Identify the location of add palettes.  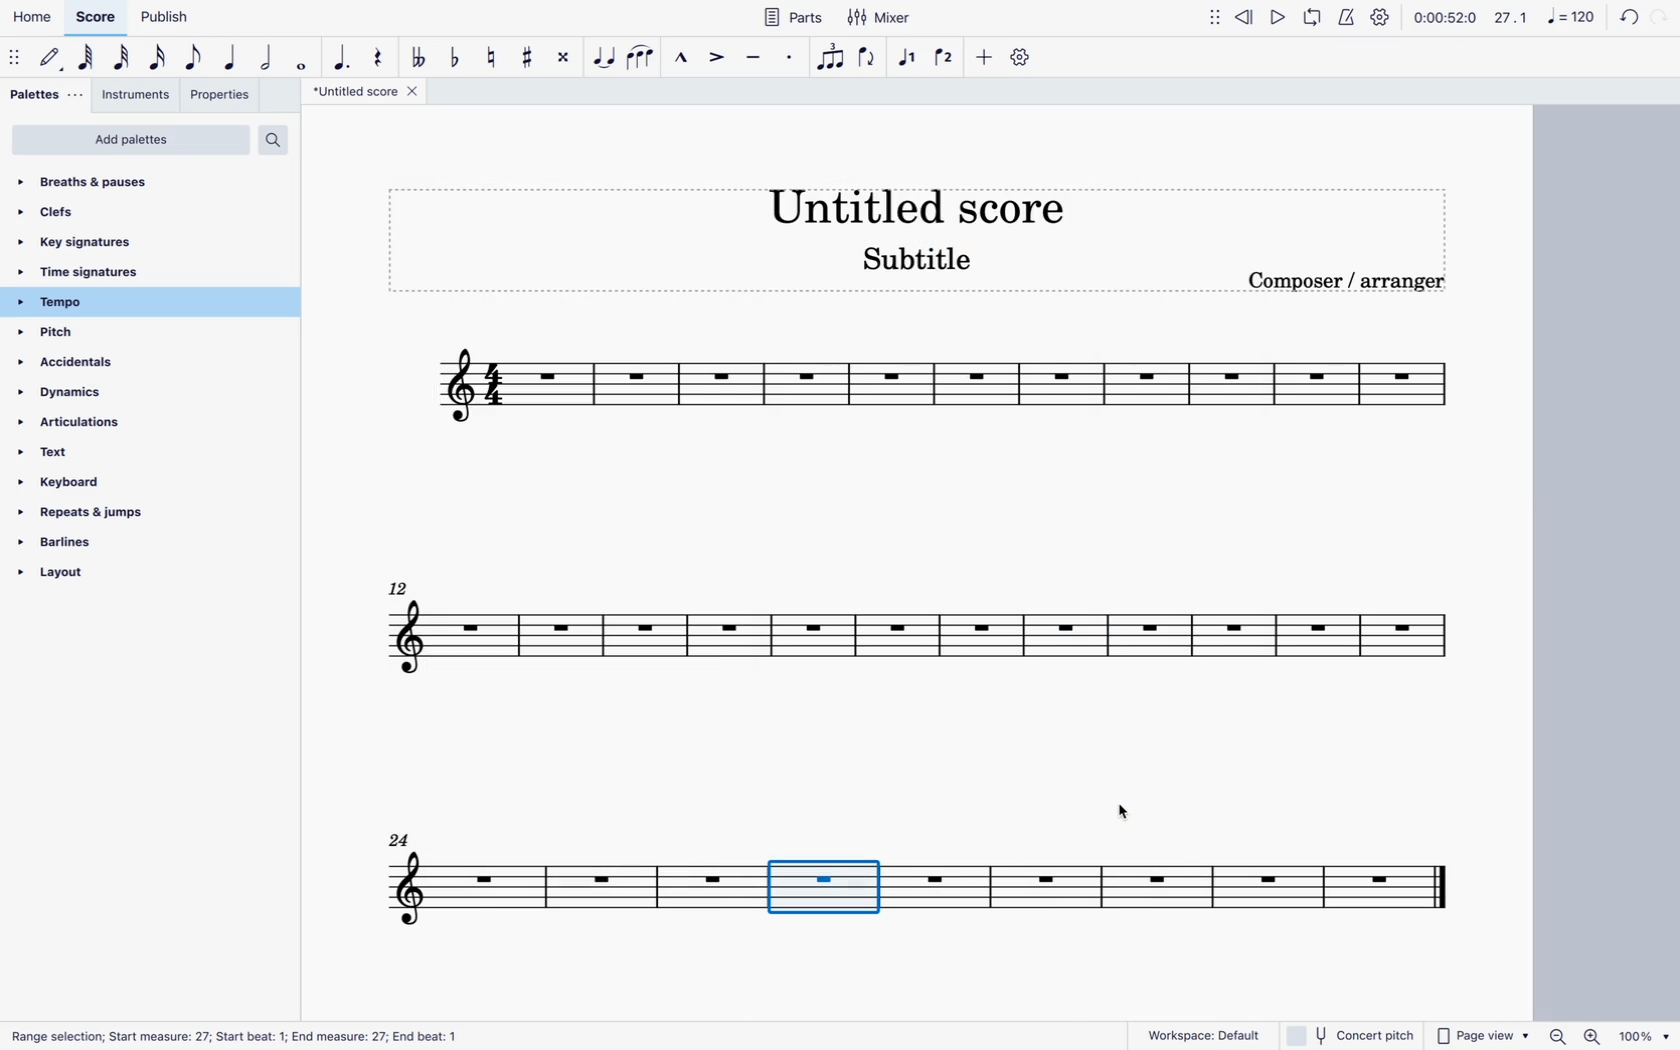
(132, 141).